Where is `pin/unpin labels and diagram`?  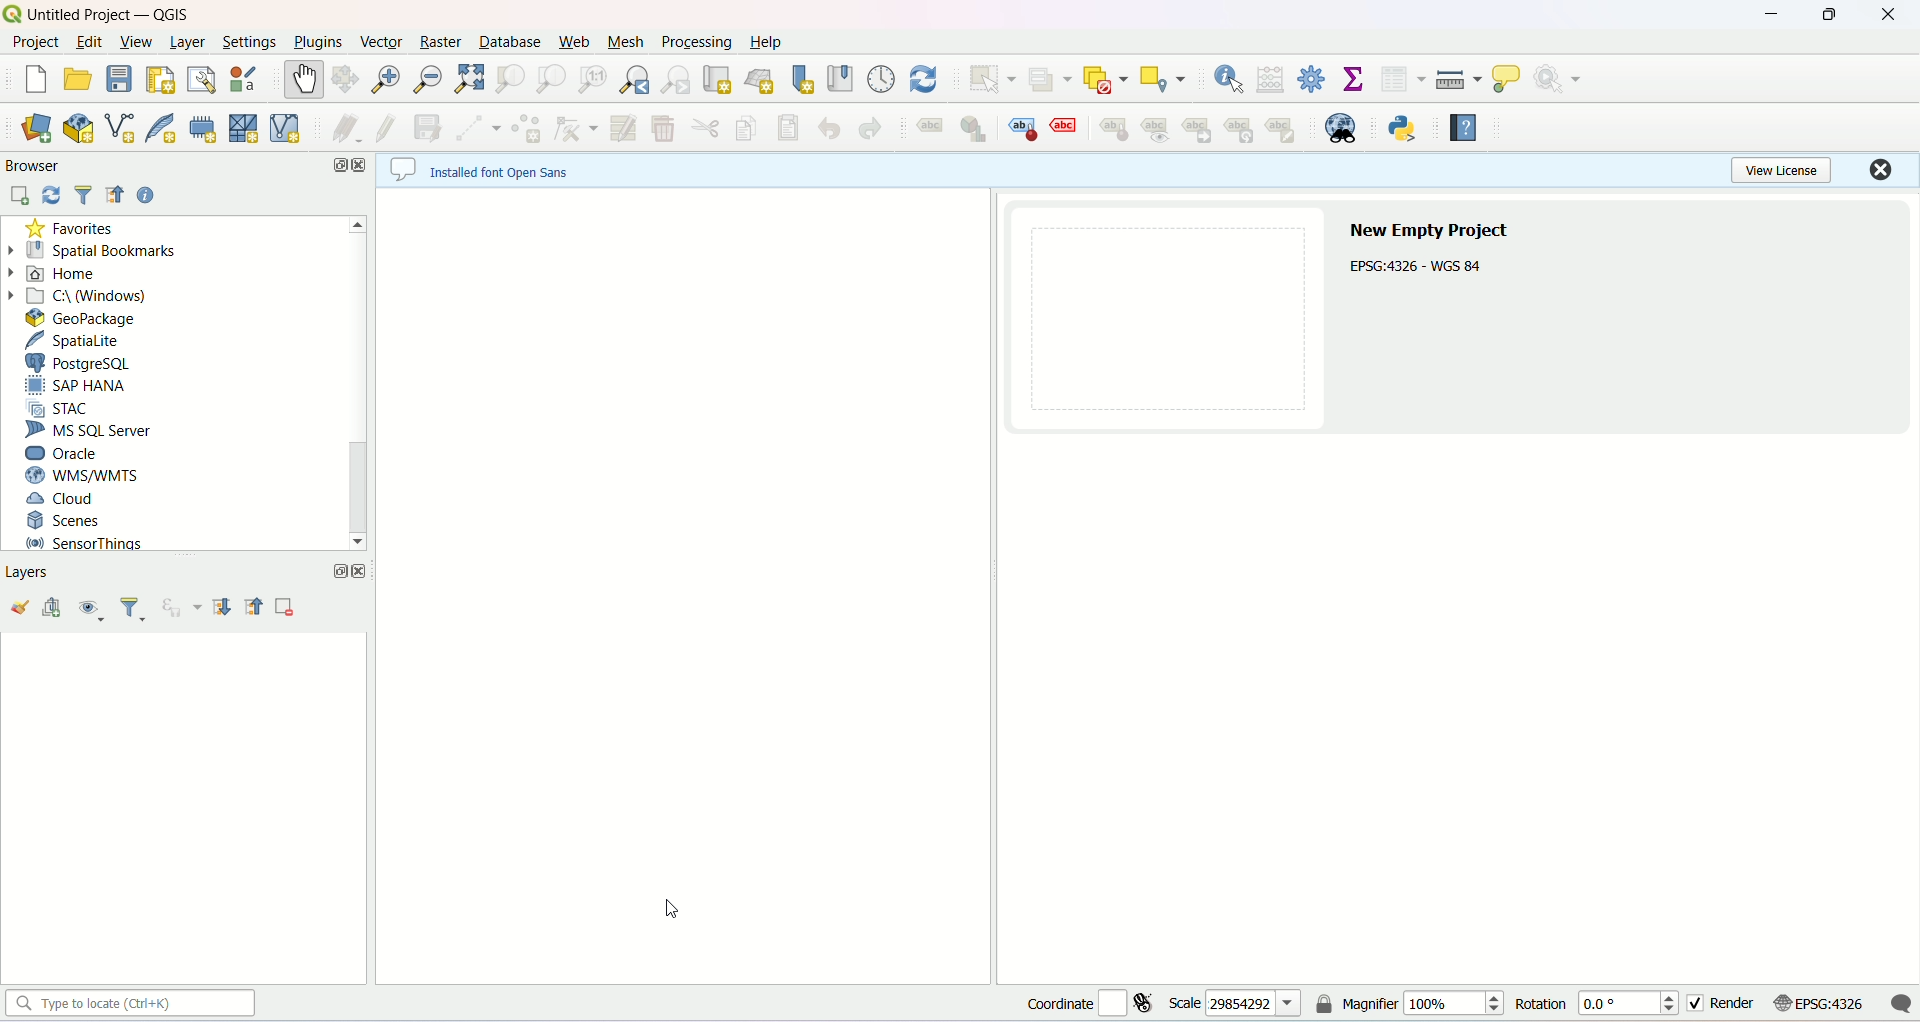 pin/unpin labels and diagram is located at coordinates (1109, 128).